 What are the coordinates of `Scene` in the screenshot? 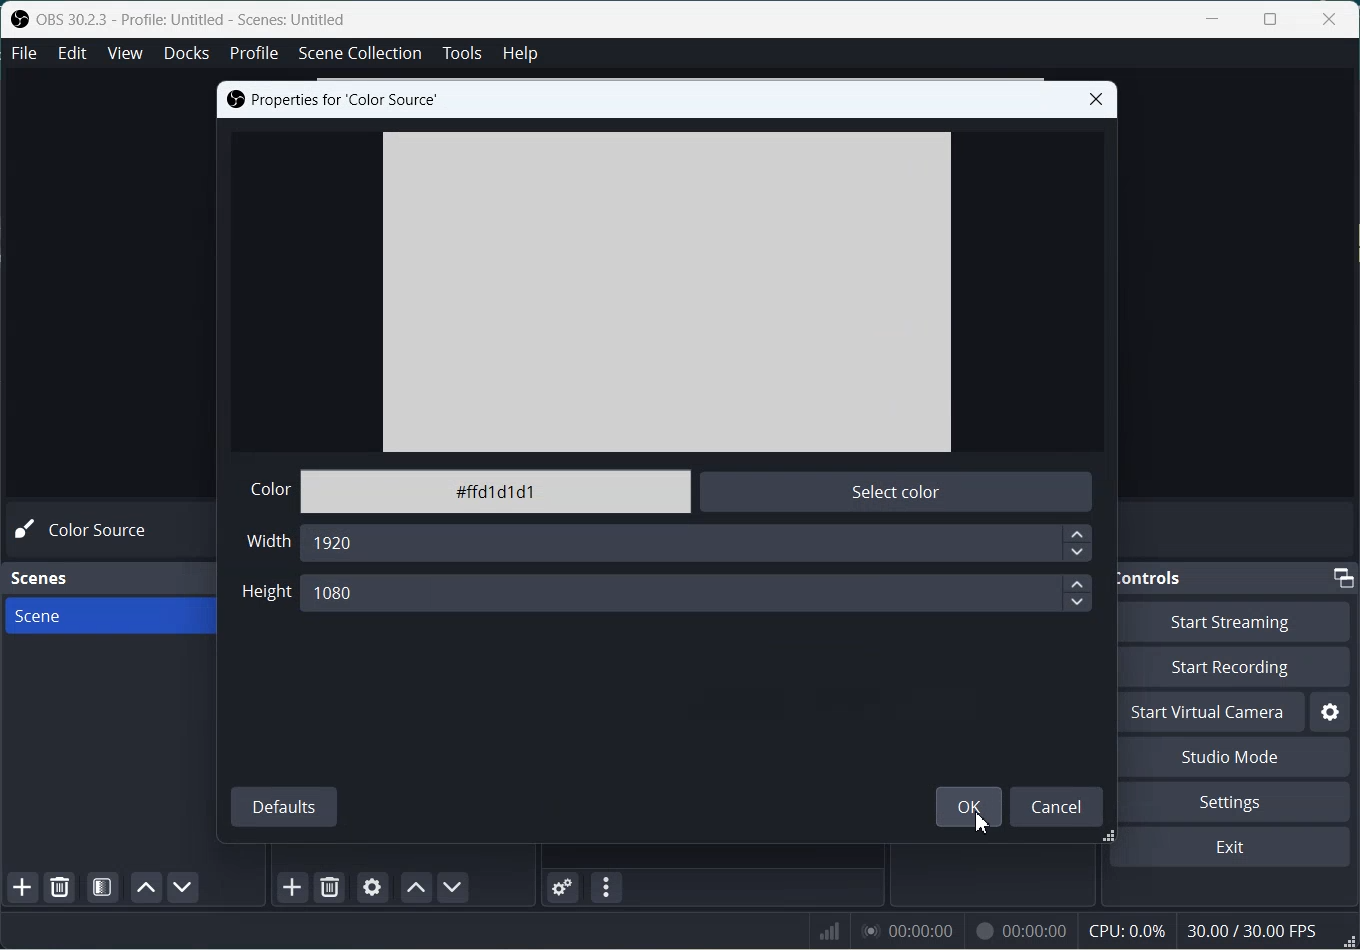 It's located at (107, 618).